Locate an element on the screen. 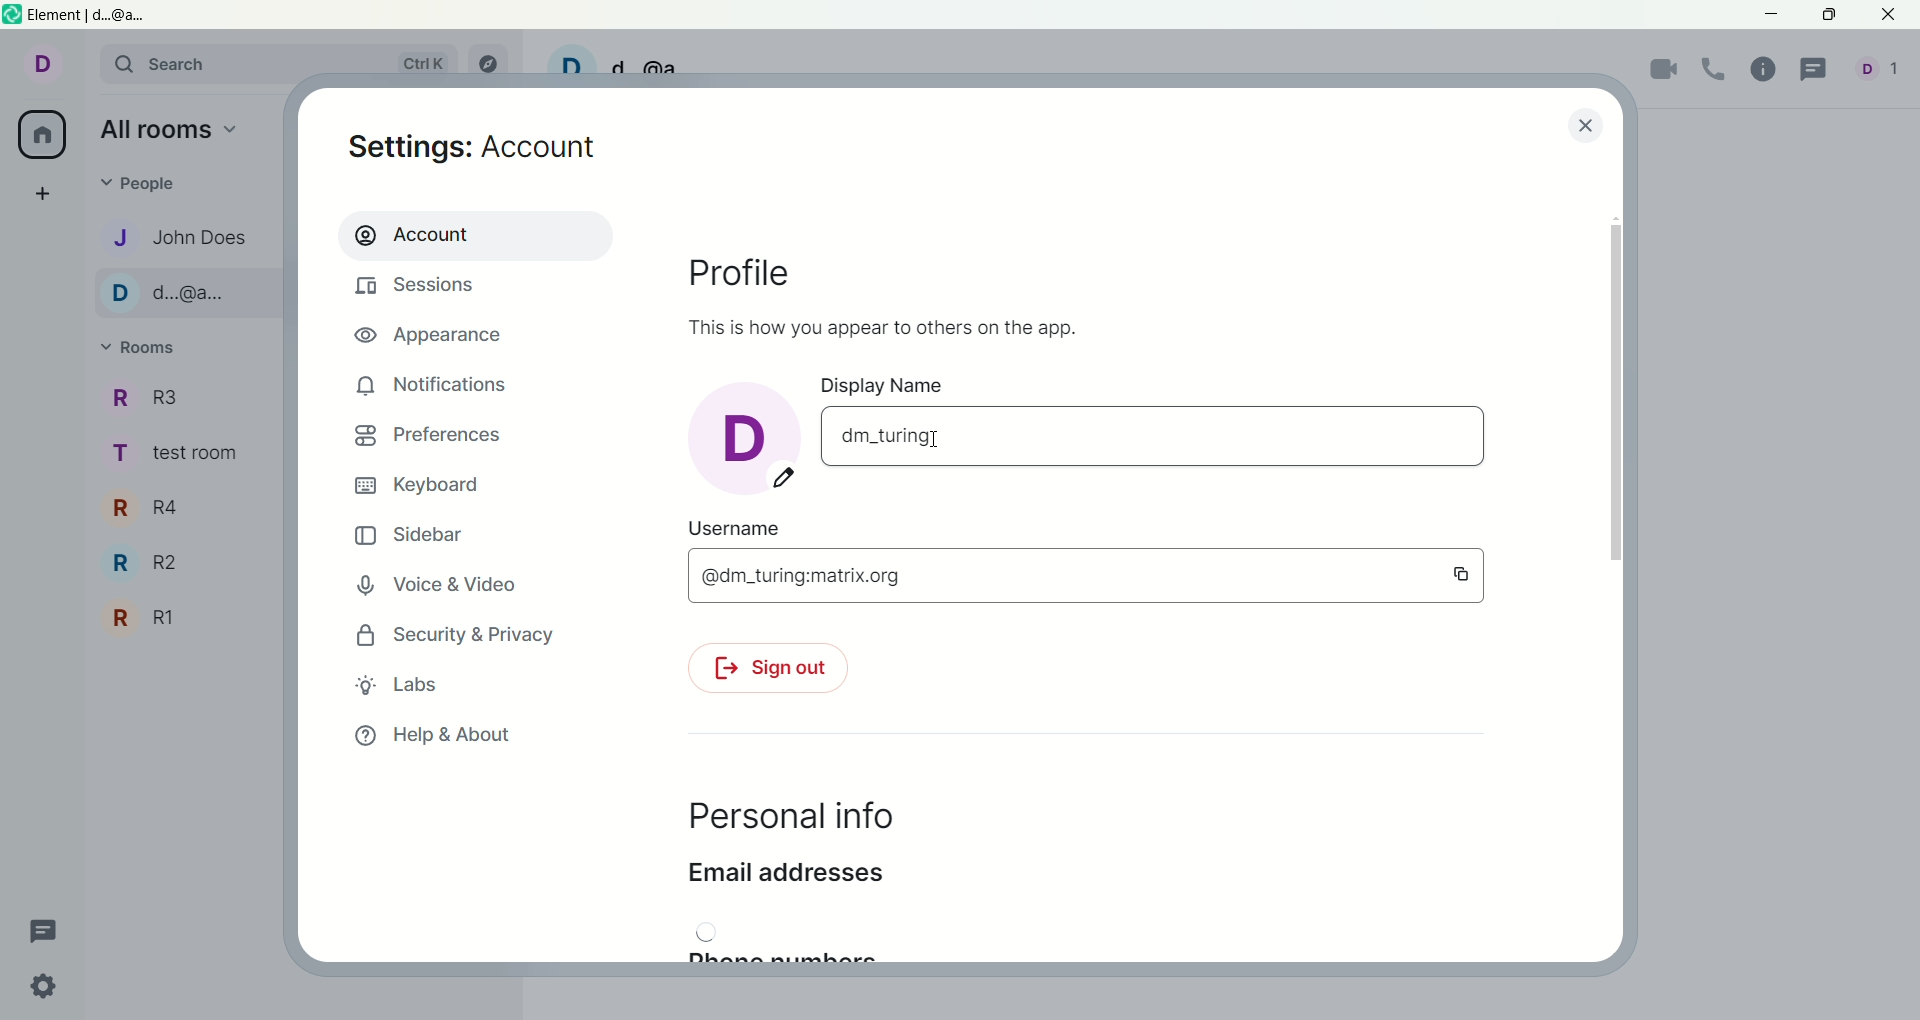 The height and width of the screenshot is (1020, 1920). (@dm_turing:matrix.org © is located at coordinates (1081, 577).